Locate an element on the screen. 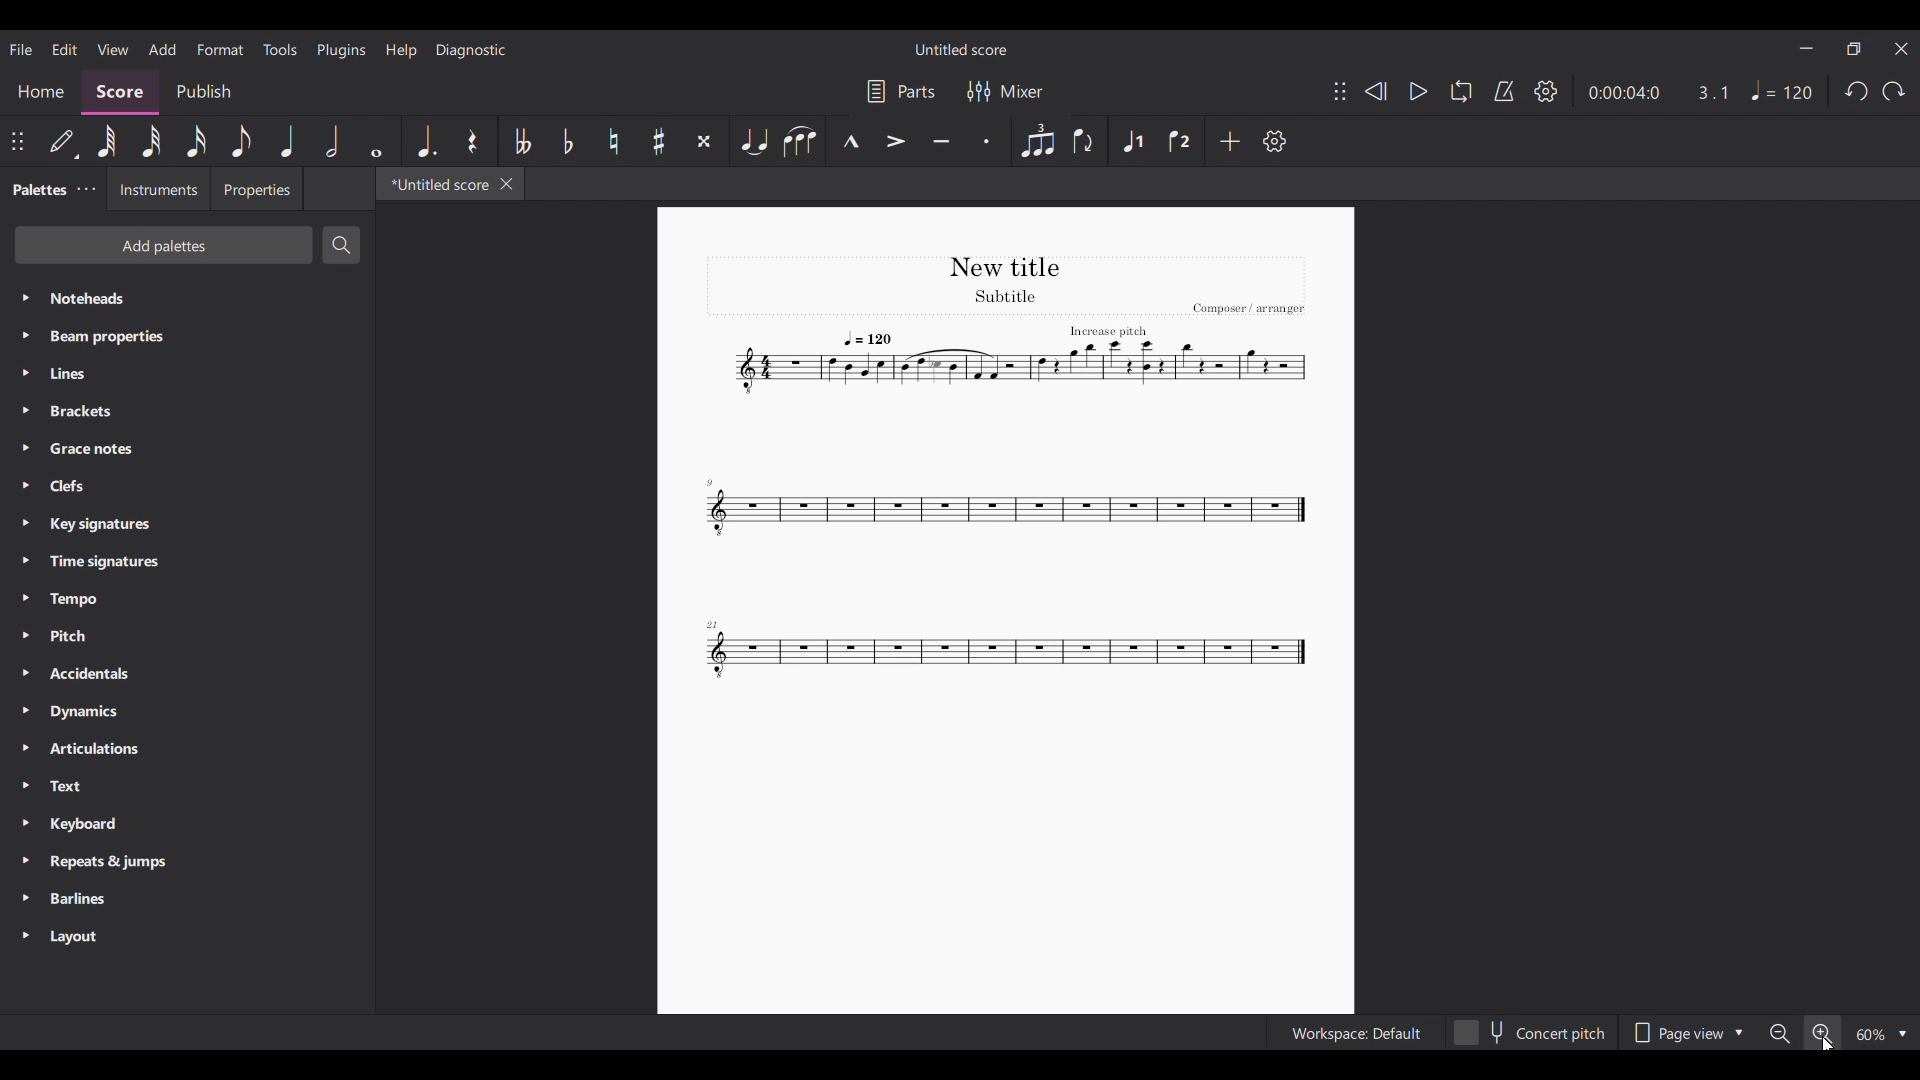 This screenshot has height=1080, width=1920. Help menu is located at coordinates (402, 51).